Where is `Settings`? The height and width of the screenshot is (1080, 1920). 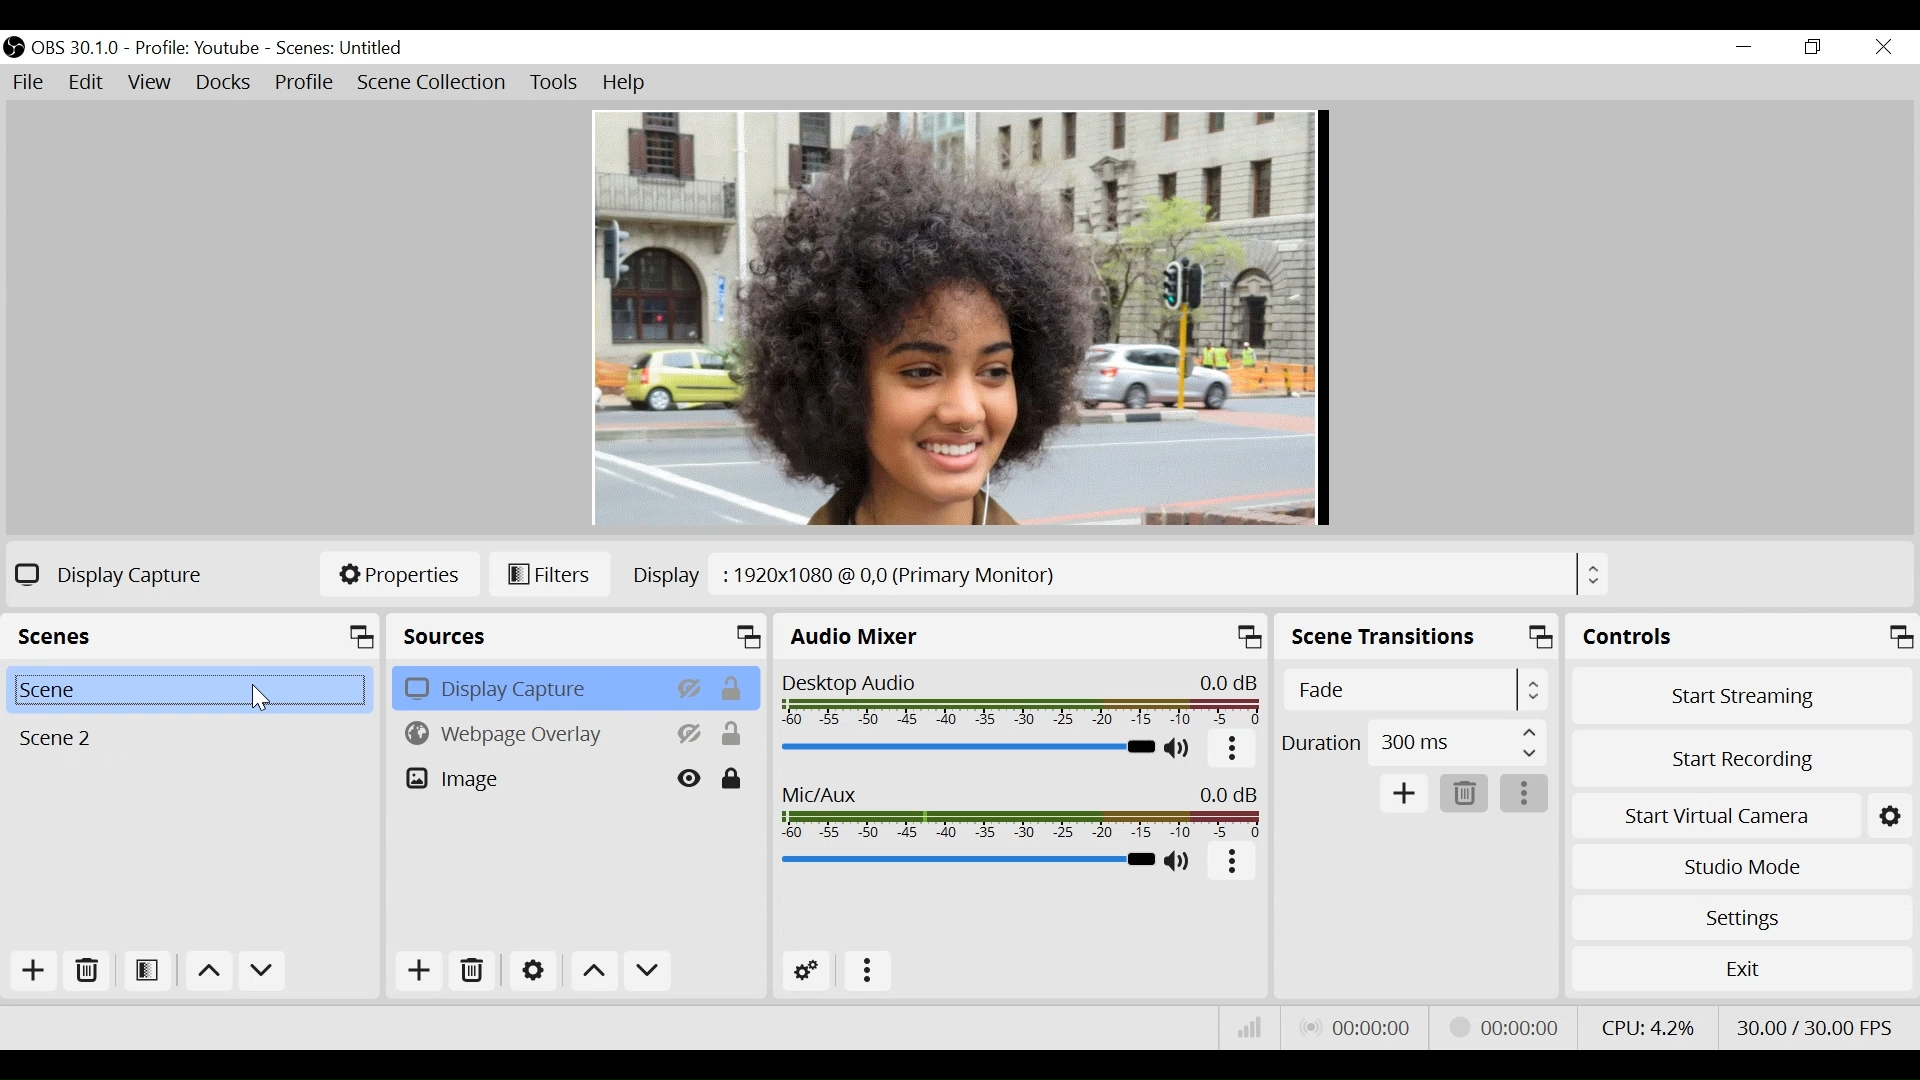
Settings is located at coordinates (532, 969).